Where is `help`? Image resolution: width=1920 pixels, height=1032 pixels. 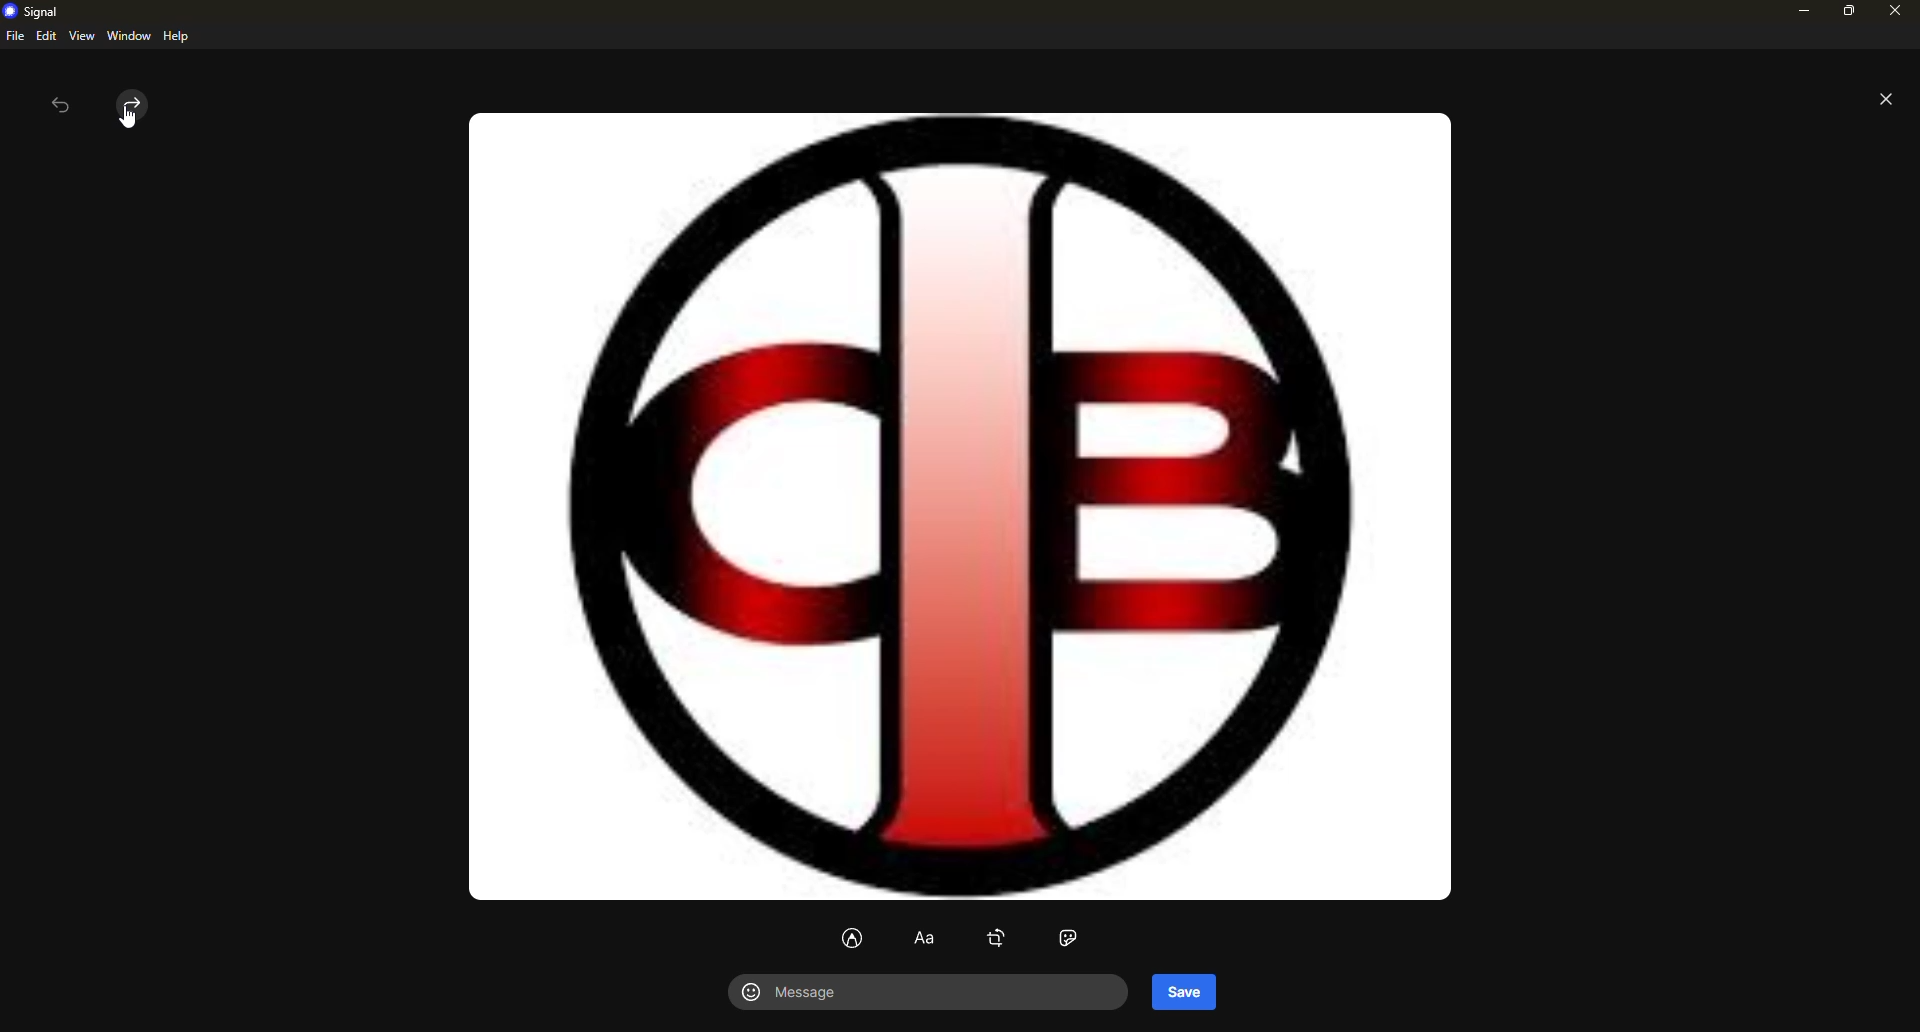
help is located at coordinates (175, 36).